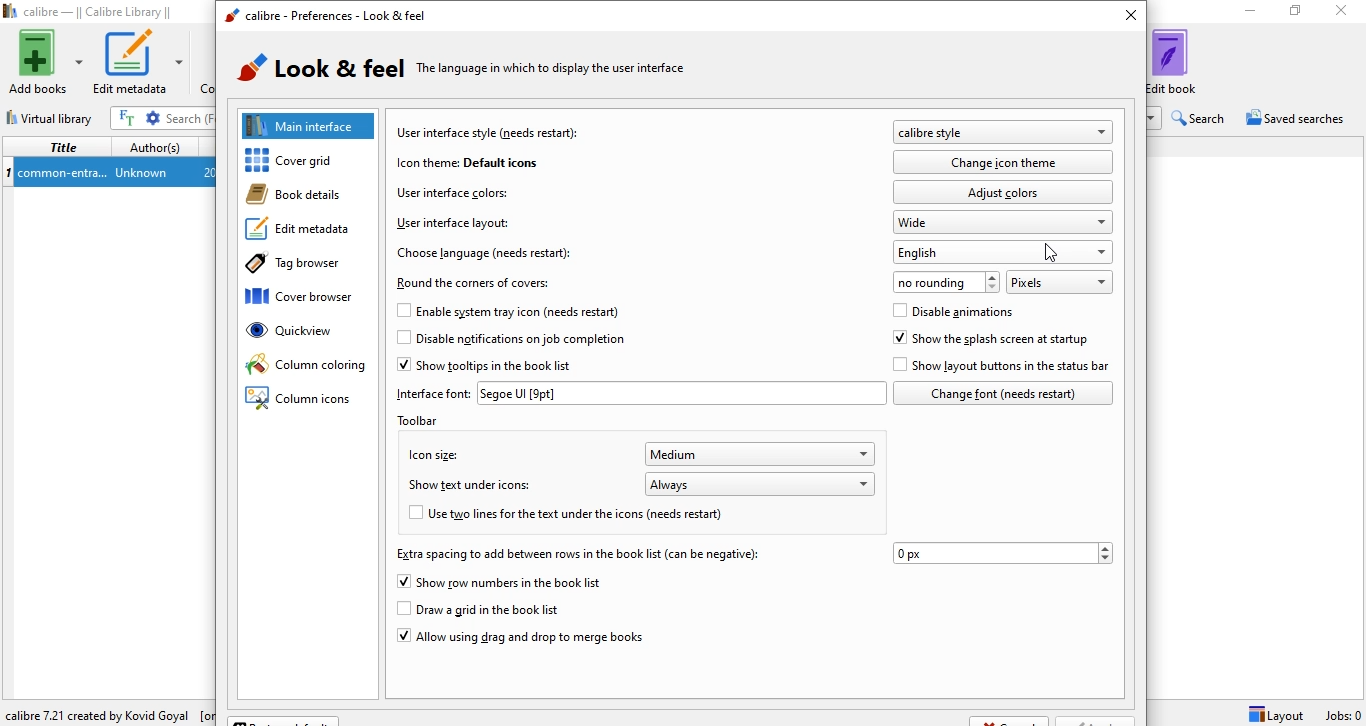  What do you see at coordinates (301, 400) in the screenshot?
I see `column icons` at bounding box center [301, 400].